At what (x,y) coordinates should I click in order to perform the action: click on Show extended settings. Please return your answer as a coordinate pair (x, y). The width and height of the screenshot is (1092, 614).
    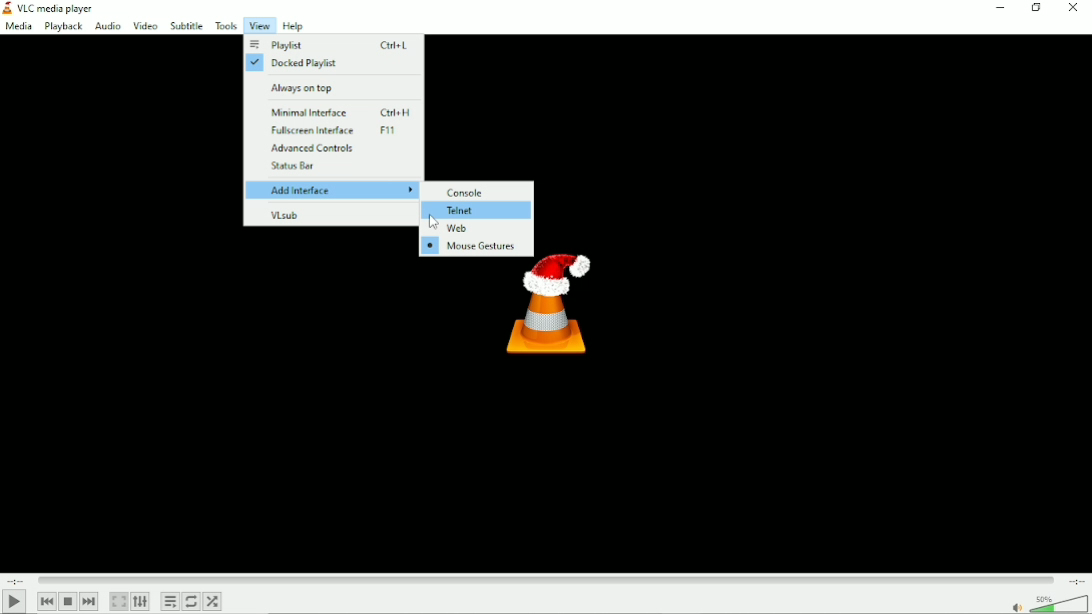
    Looking at the image, I should click on (140, 602).